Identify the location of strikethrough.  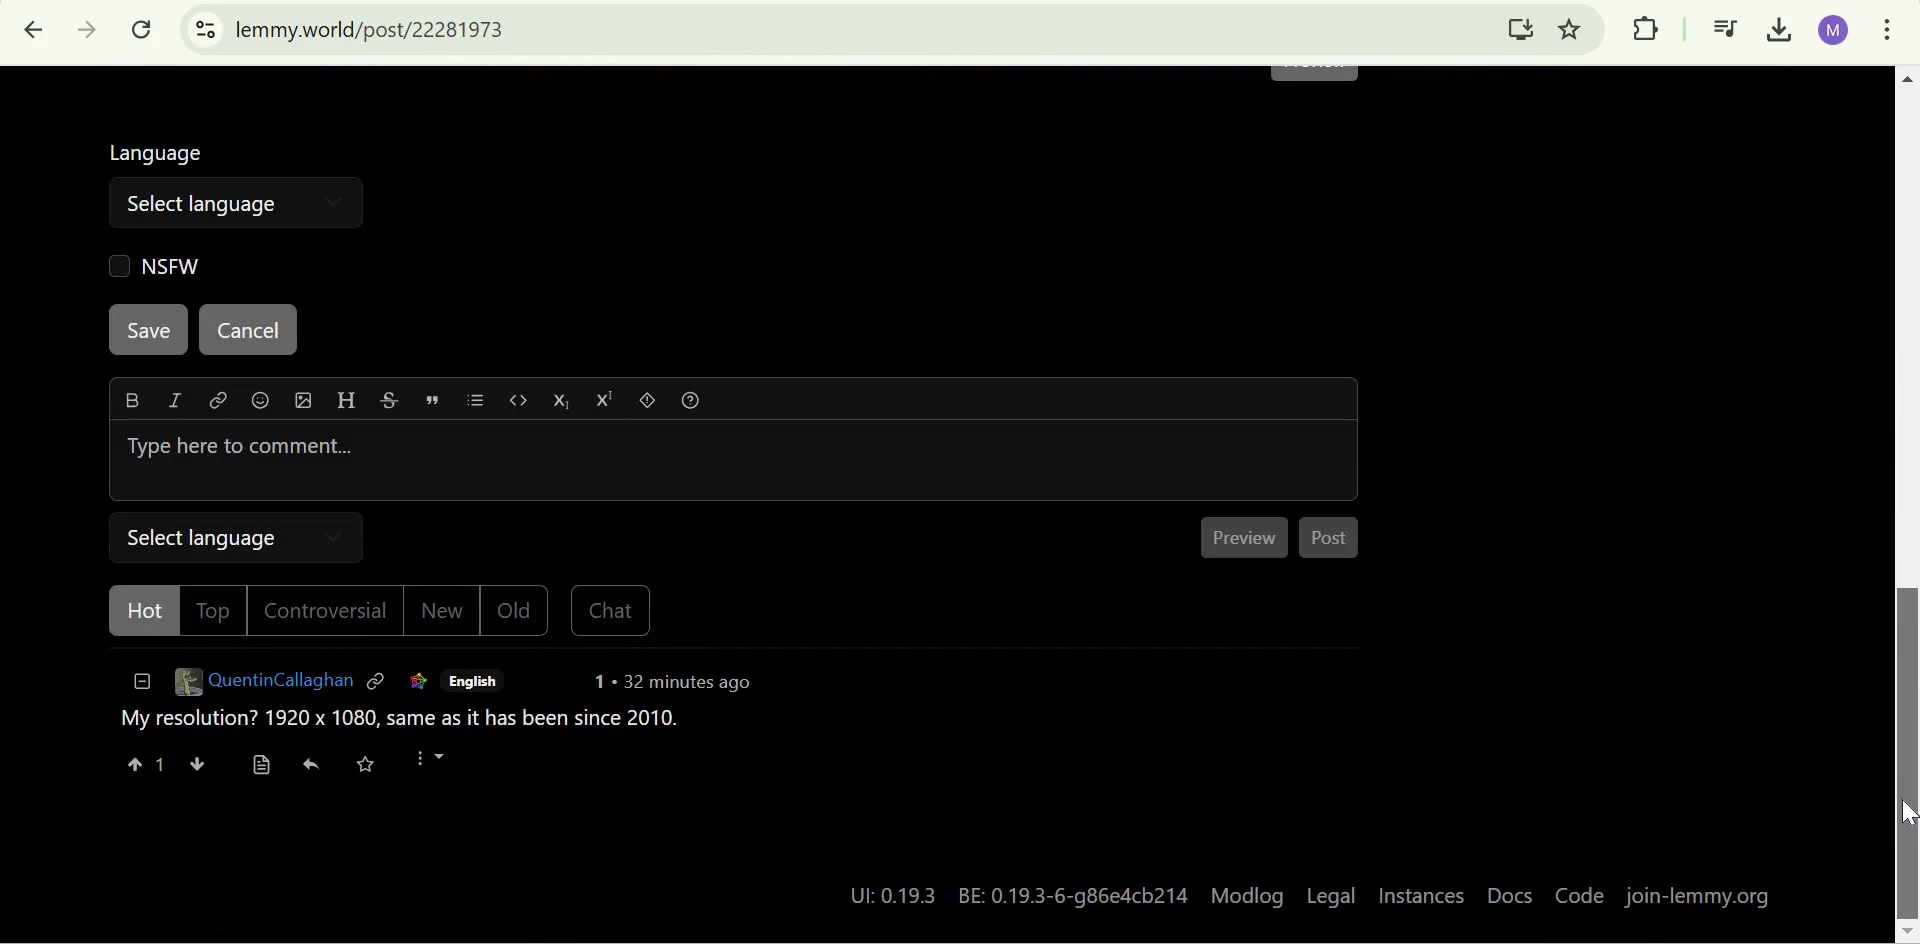
(389, 403).